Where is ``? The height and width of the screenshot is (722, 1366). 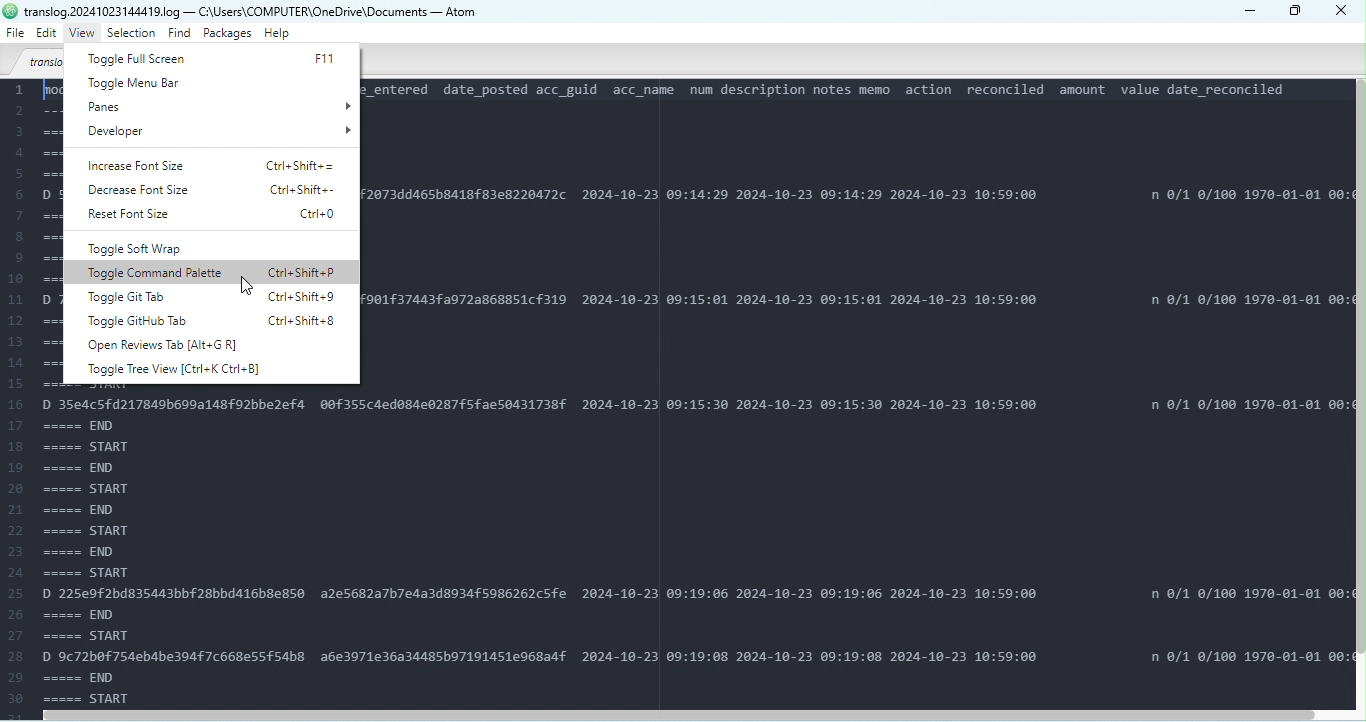  is located at coordinates (10, 11).